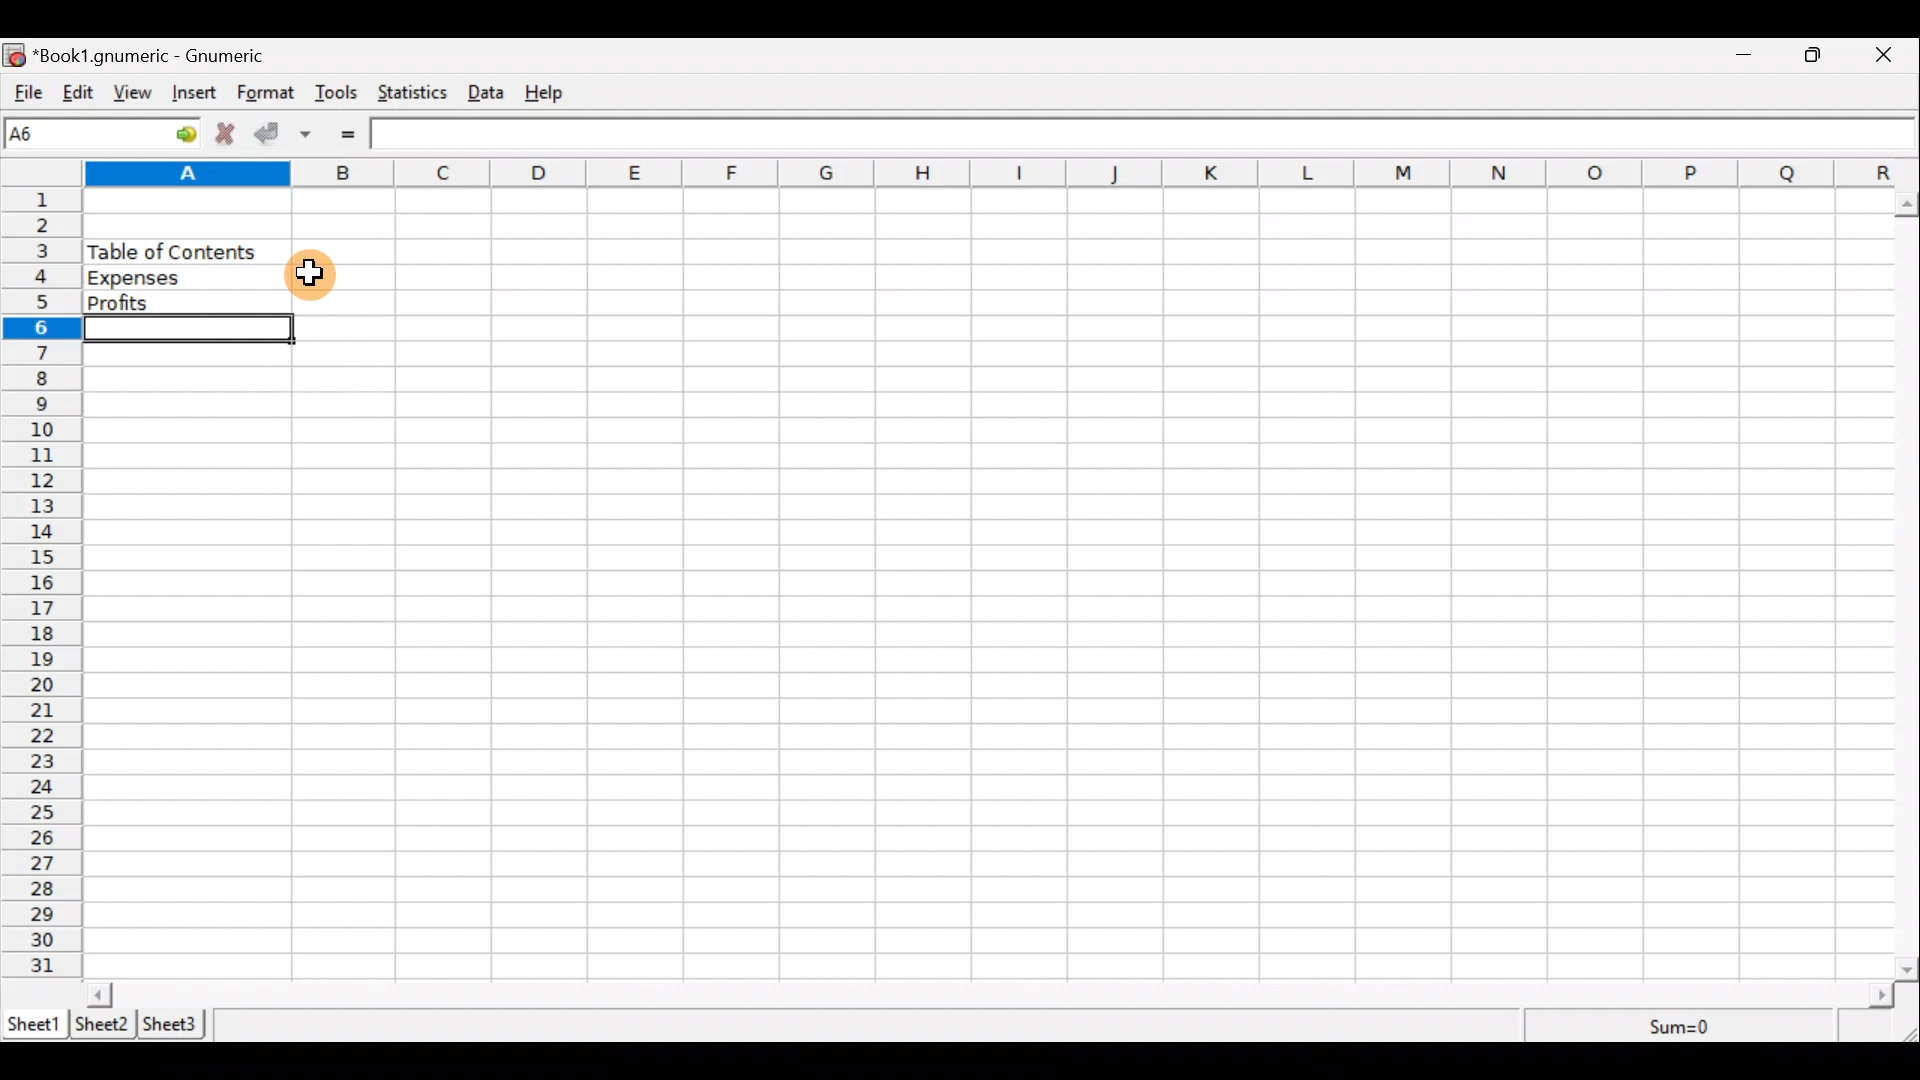 The width and height of the screenshot is (1920, 1080). What do you see at coordinates (991, 994) in the screenshot?
I see `Scroll bar` at bounding box center [991, 994].